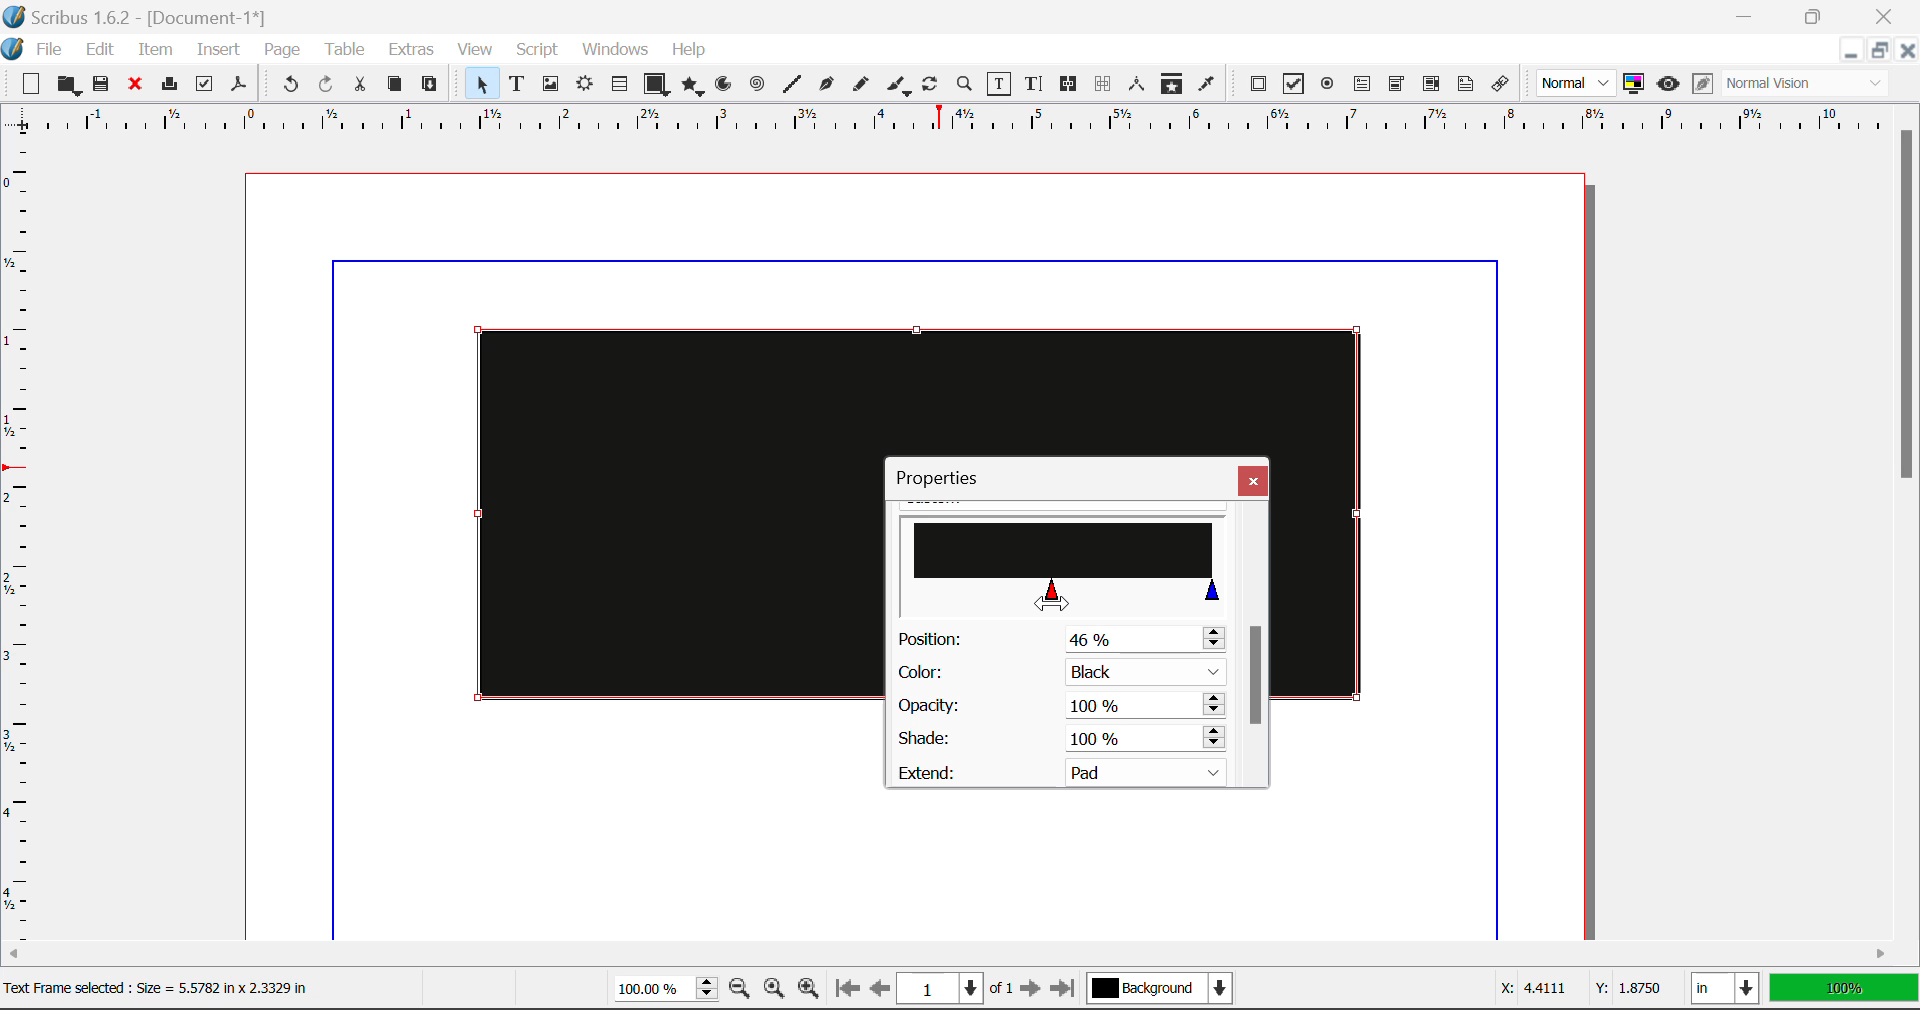 The image size is (1920, 1010). What do you see at coordinates (1362, 84) in the screenshot?
I see `PDF Text Fields` at bounding box center [1362, 84].